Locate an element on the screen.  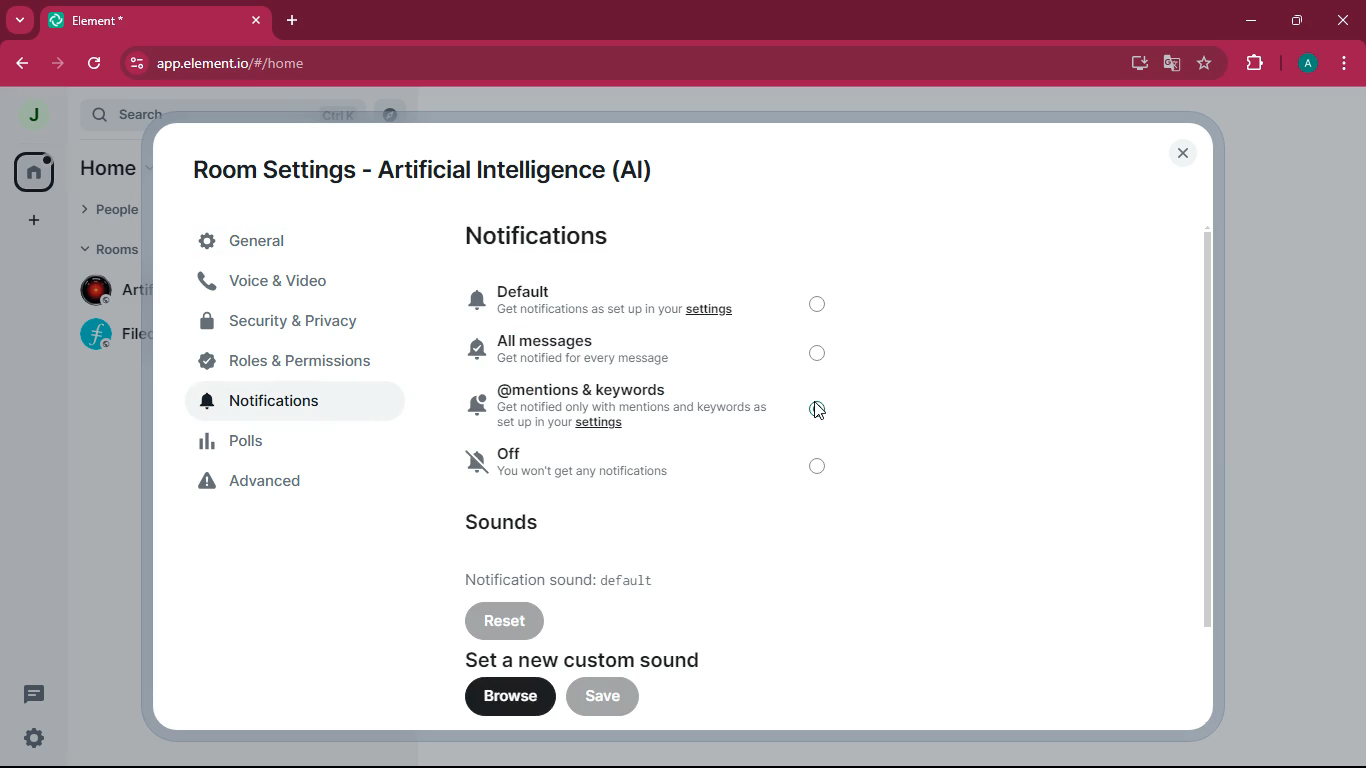
ecurity and privacy is located at coordinates (293, 322).